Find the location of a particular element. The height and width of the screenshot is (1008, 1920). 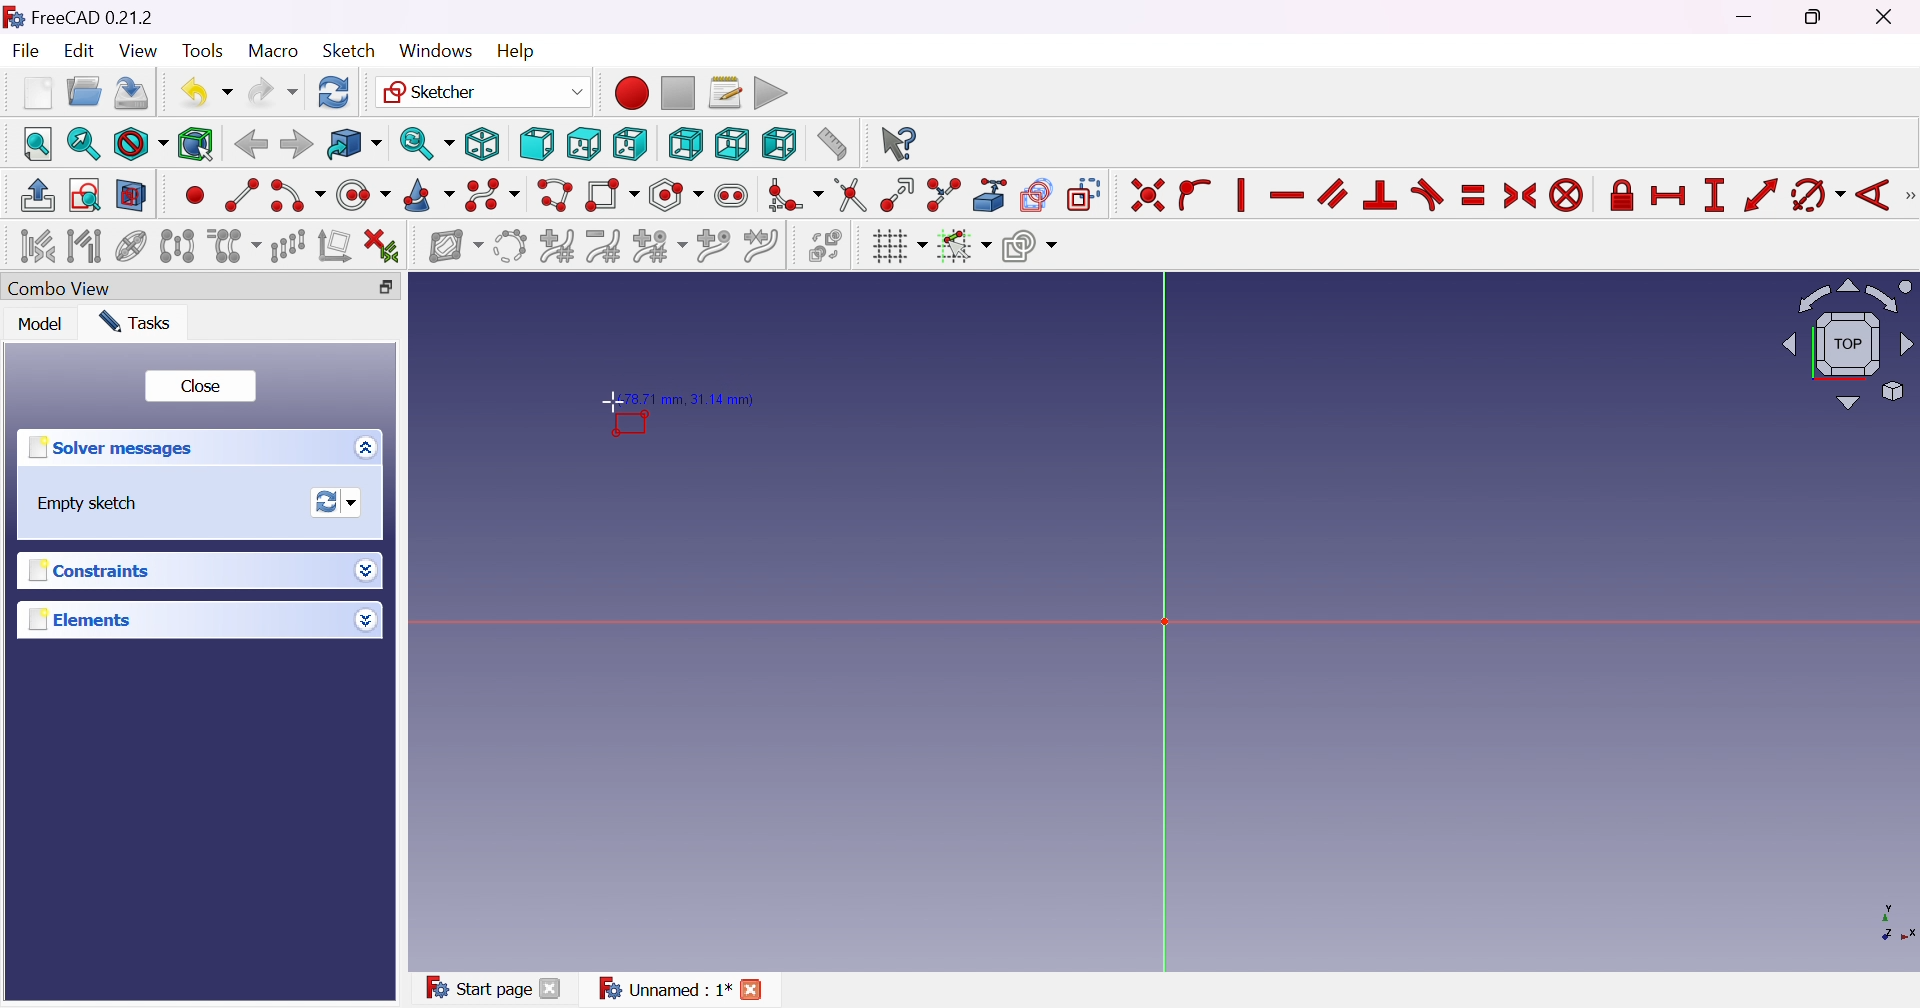

Model is located at coordinates (42, 324).